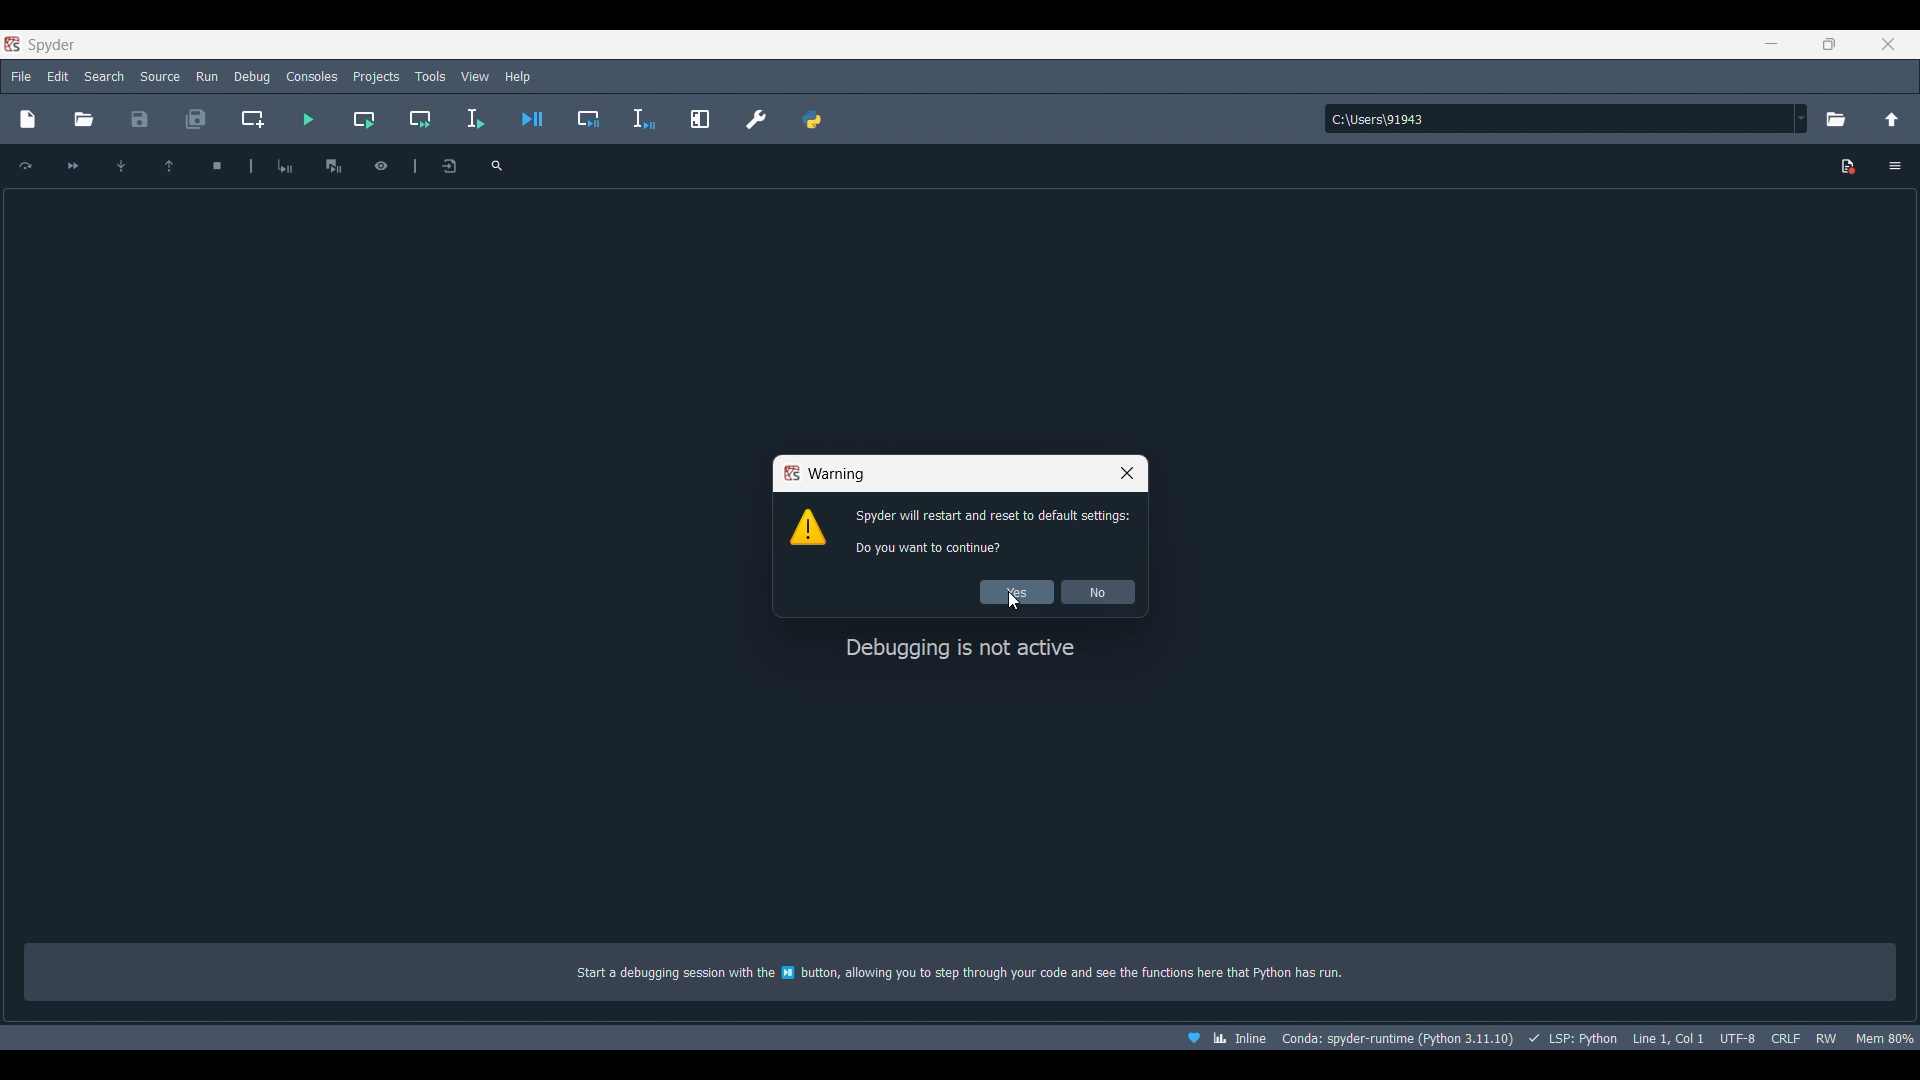 This screenshot has height=1080, width=1920. I want to click on LSP: Python, so click(1570, 1038).